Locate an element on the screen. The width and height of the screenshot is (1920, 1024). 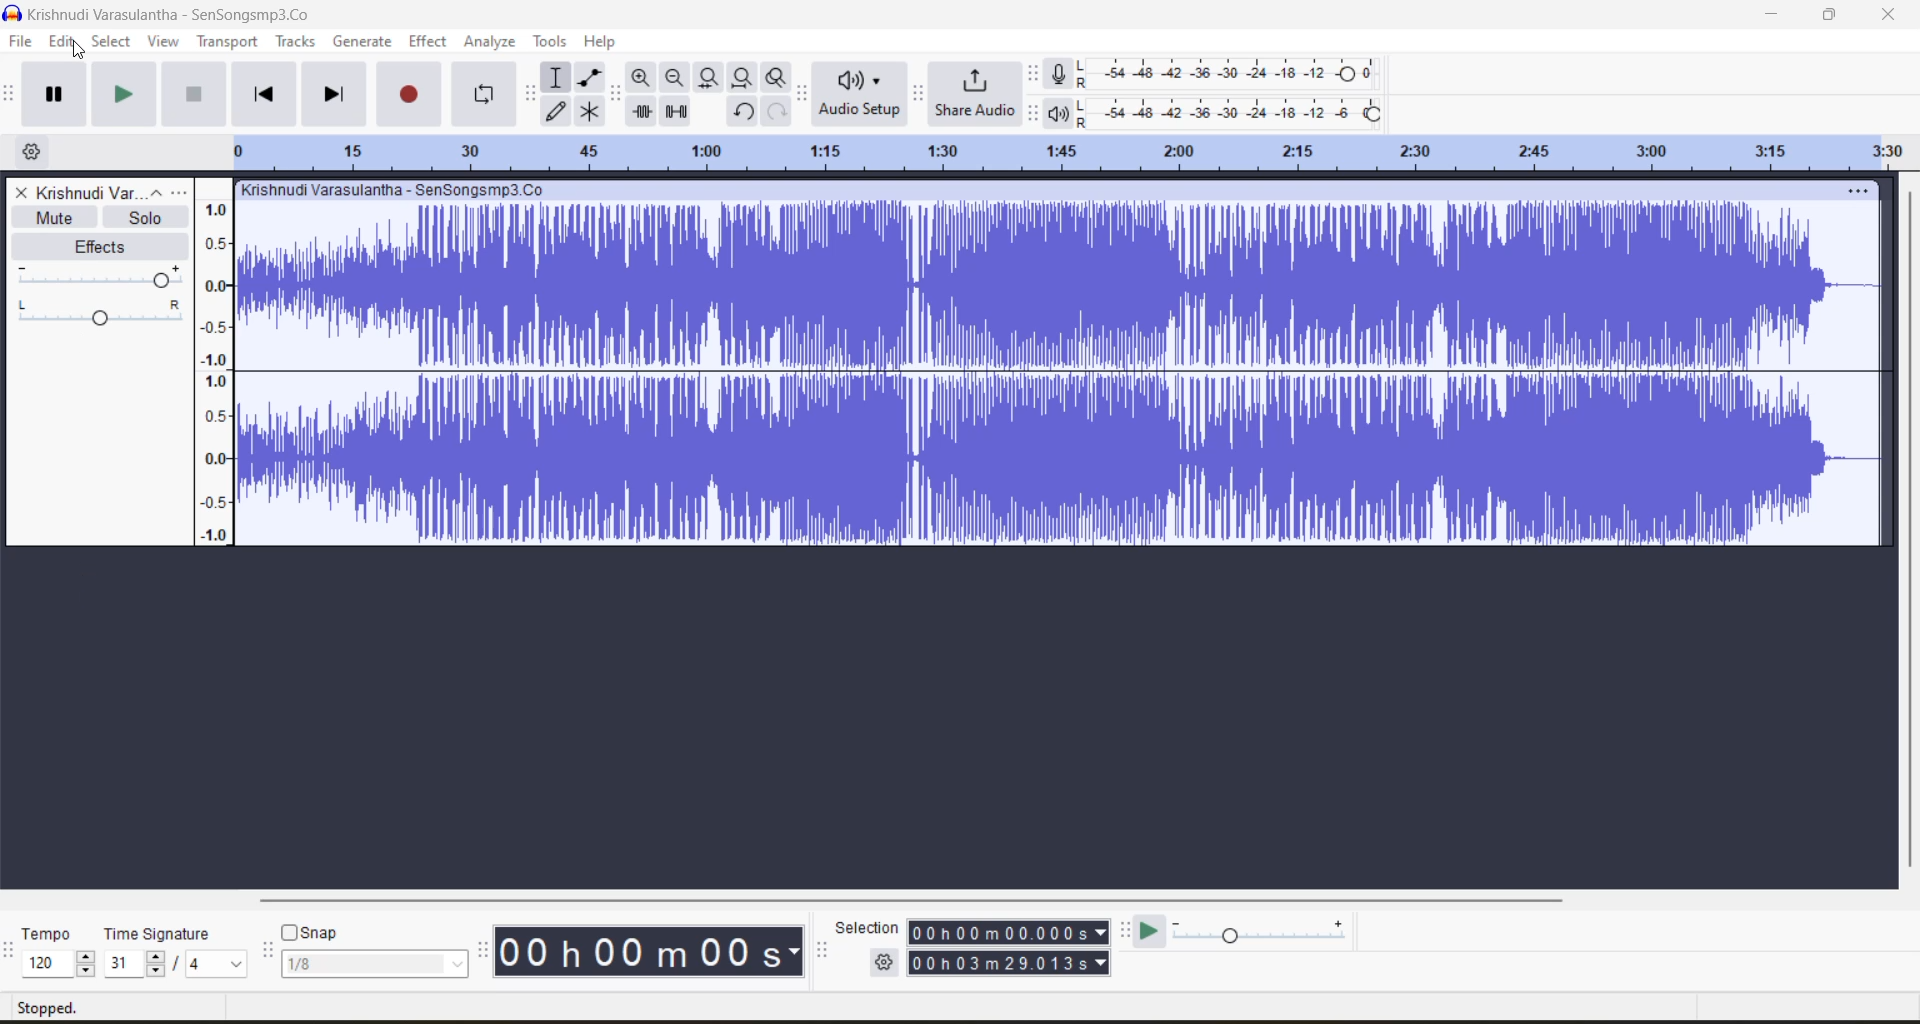
stop is located at coordinates (195, 96).